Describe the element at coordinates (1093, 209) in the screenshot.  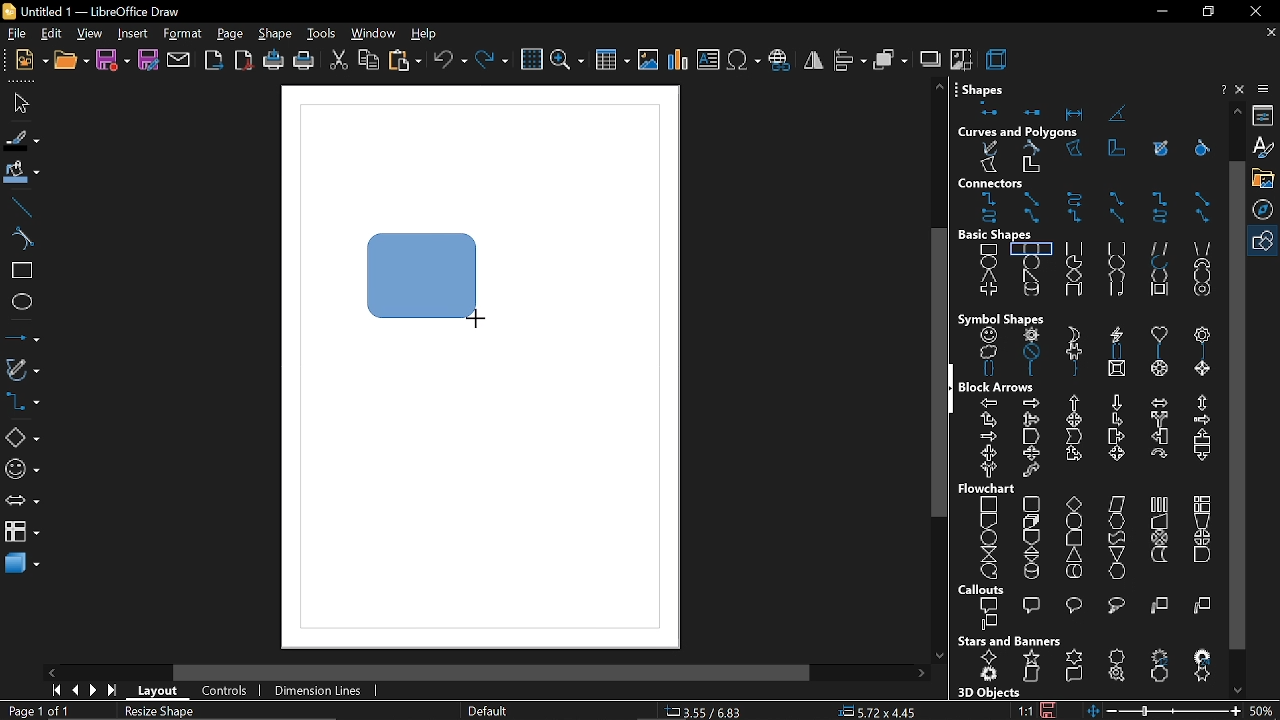
I see `connectors` at that location.